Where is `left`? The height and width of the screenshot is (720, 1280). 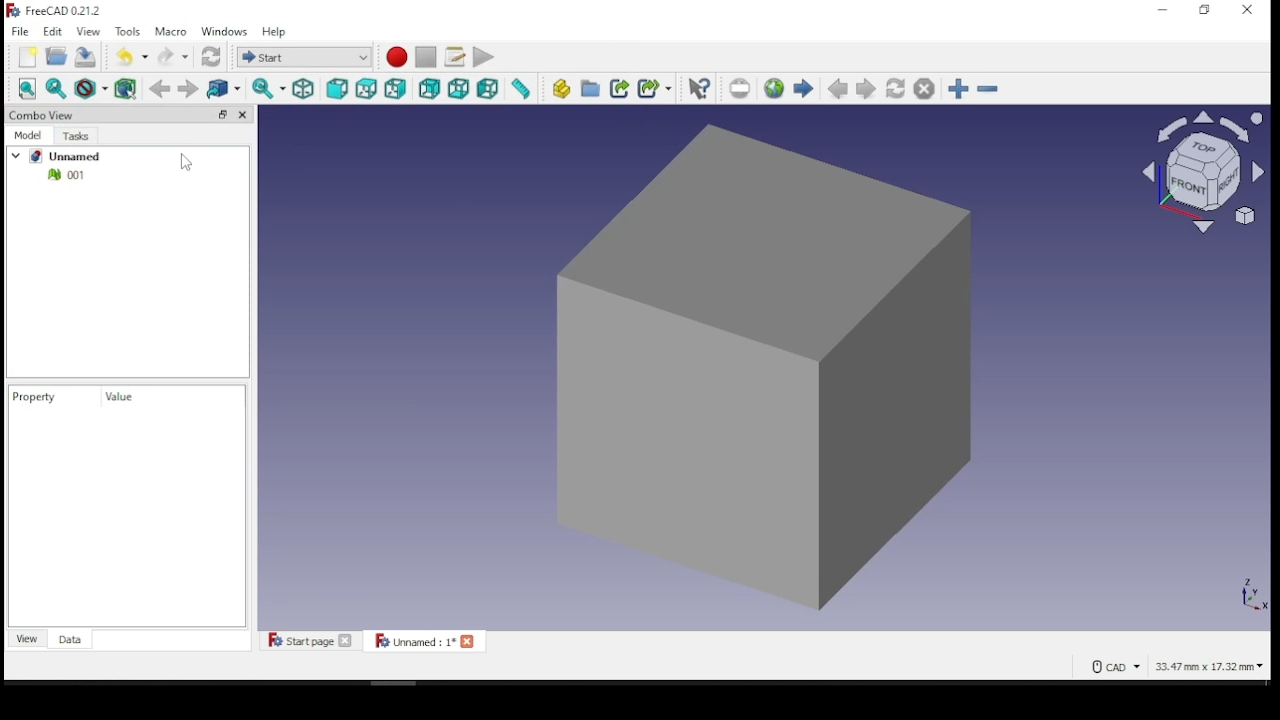
left is located at coordinates (488, 88).